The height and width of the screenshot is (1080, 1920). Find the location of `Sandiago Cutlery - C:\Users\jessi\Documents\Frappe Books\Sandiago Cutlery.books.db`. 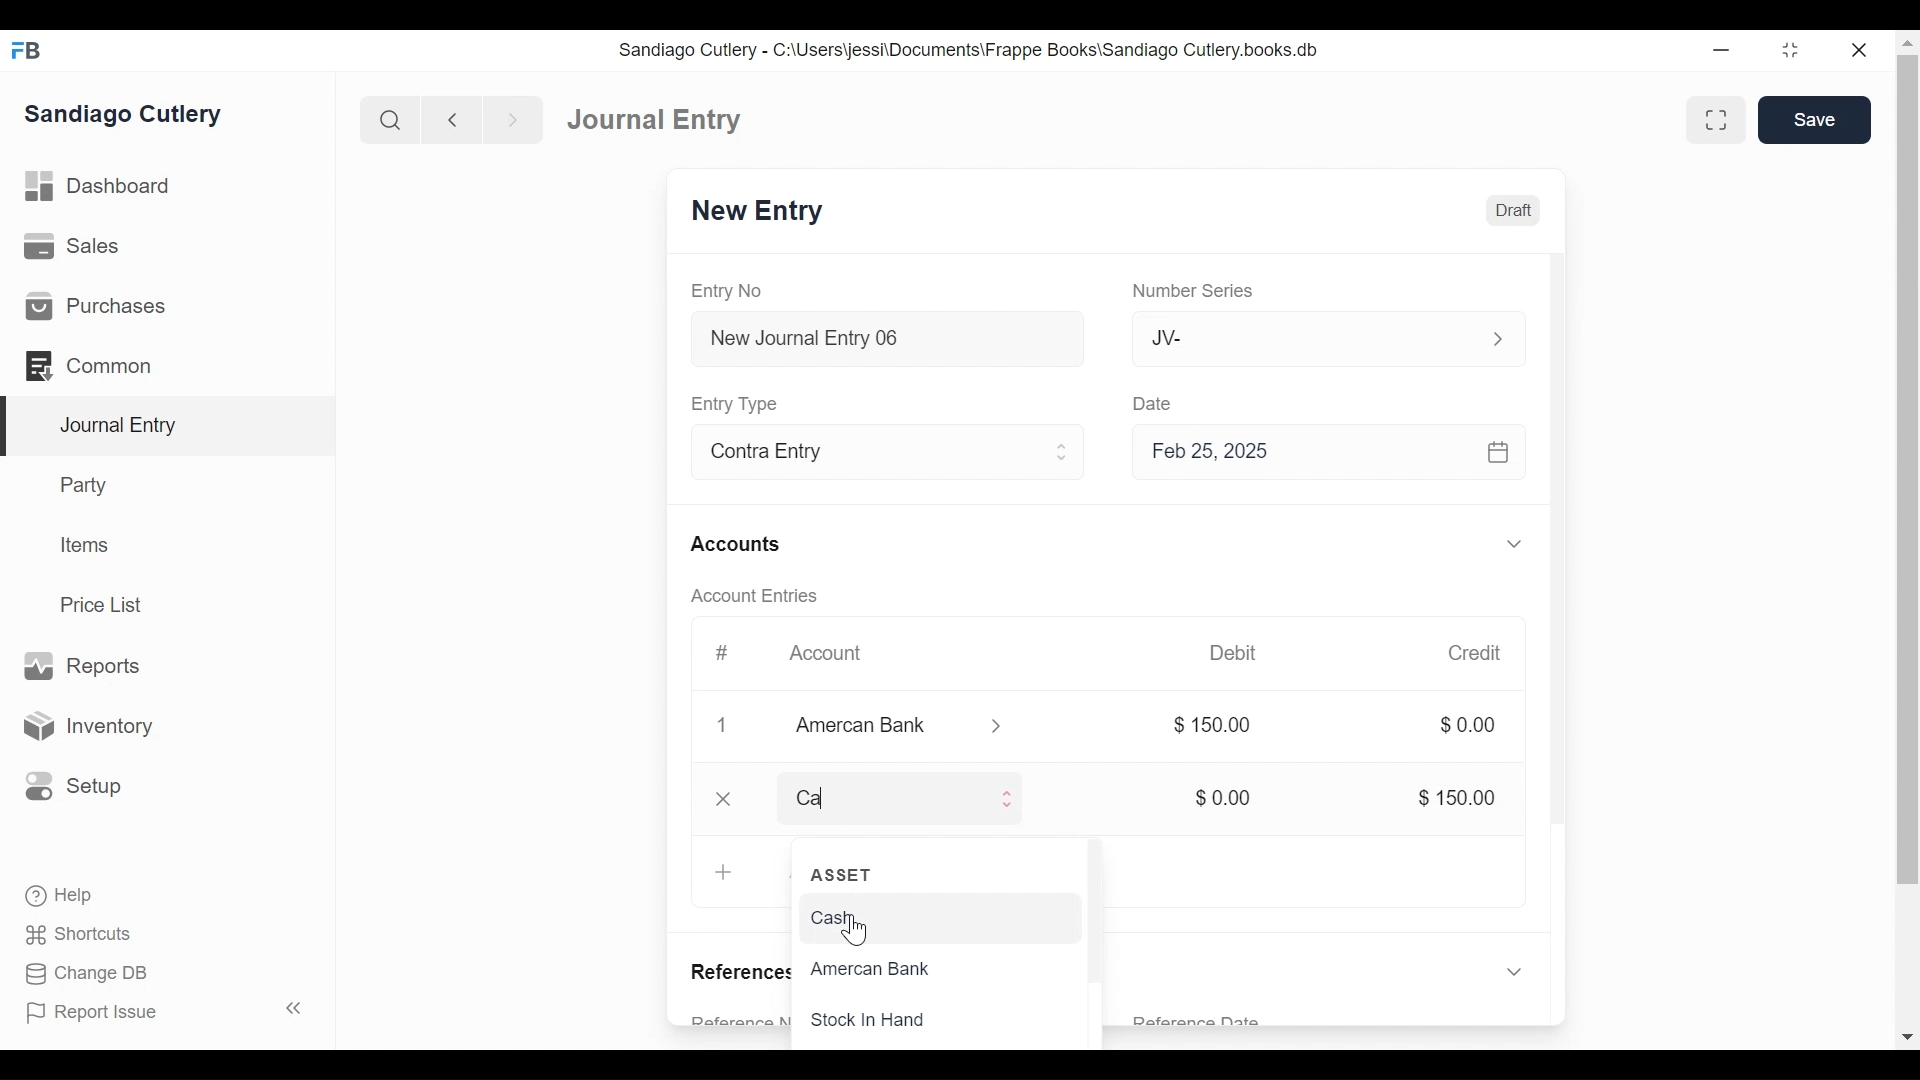

Sandiago Cutlery - C:\Users\jessi\Documents\Frappe Books\Sandiago Cutlery.books.db is located at coordinates (966, 50).